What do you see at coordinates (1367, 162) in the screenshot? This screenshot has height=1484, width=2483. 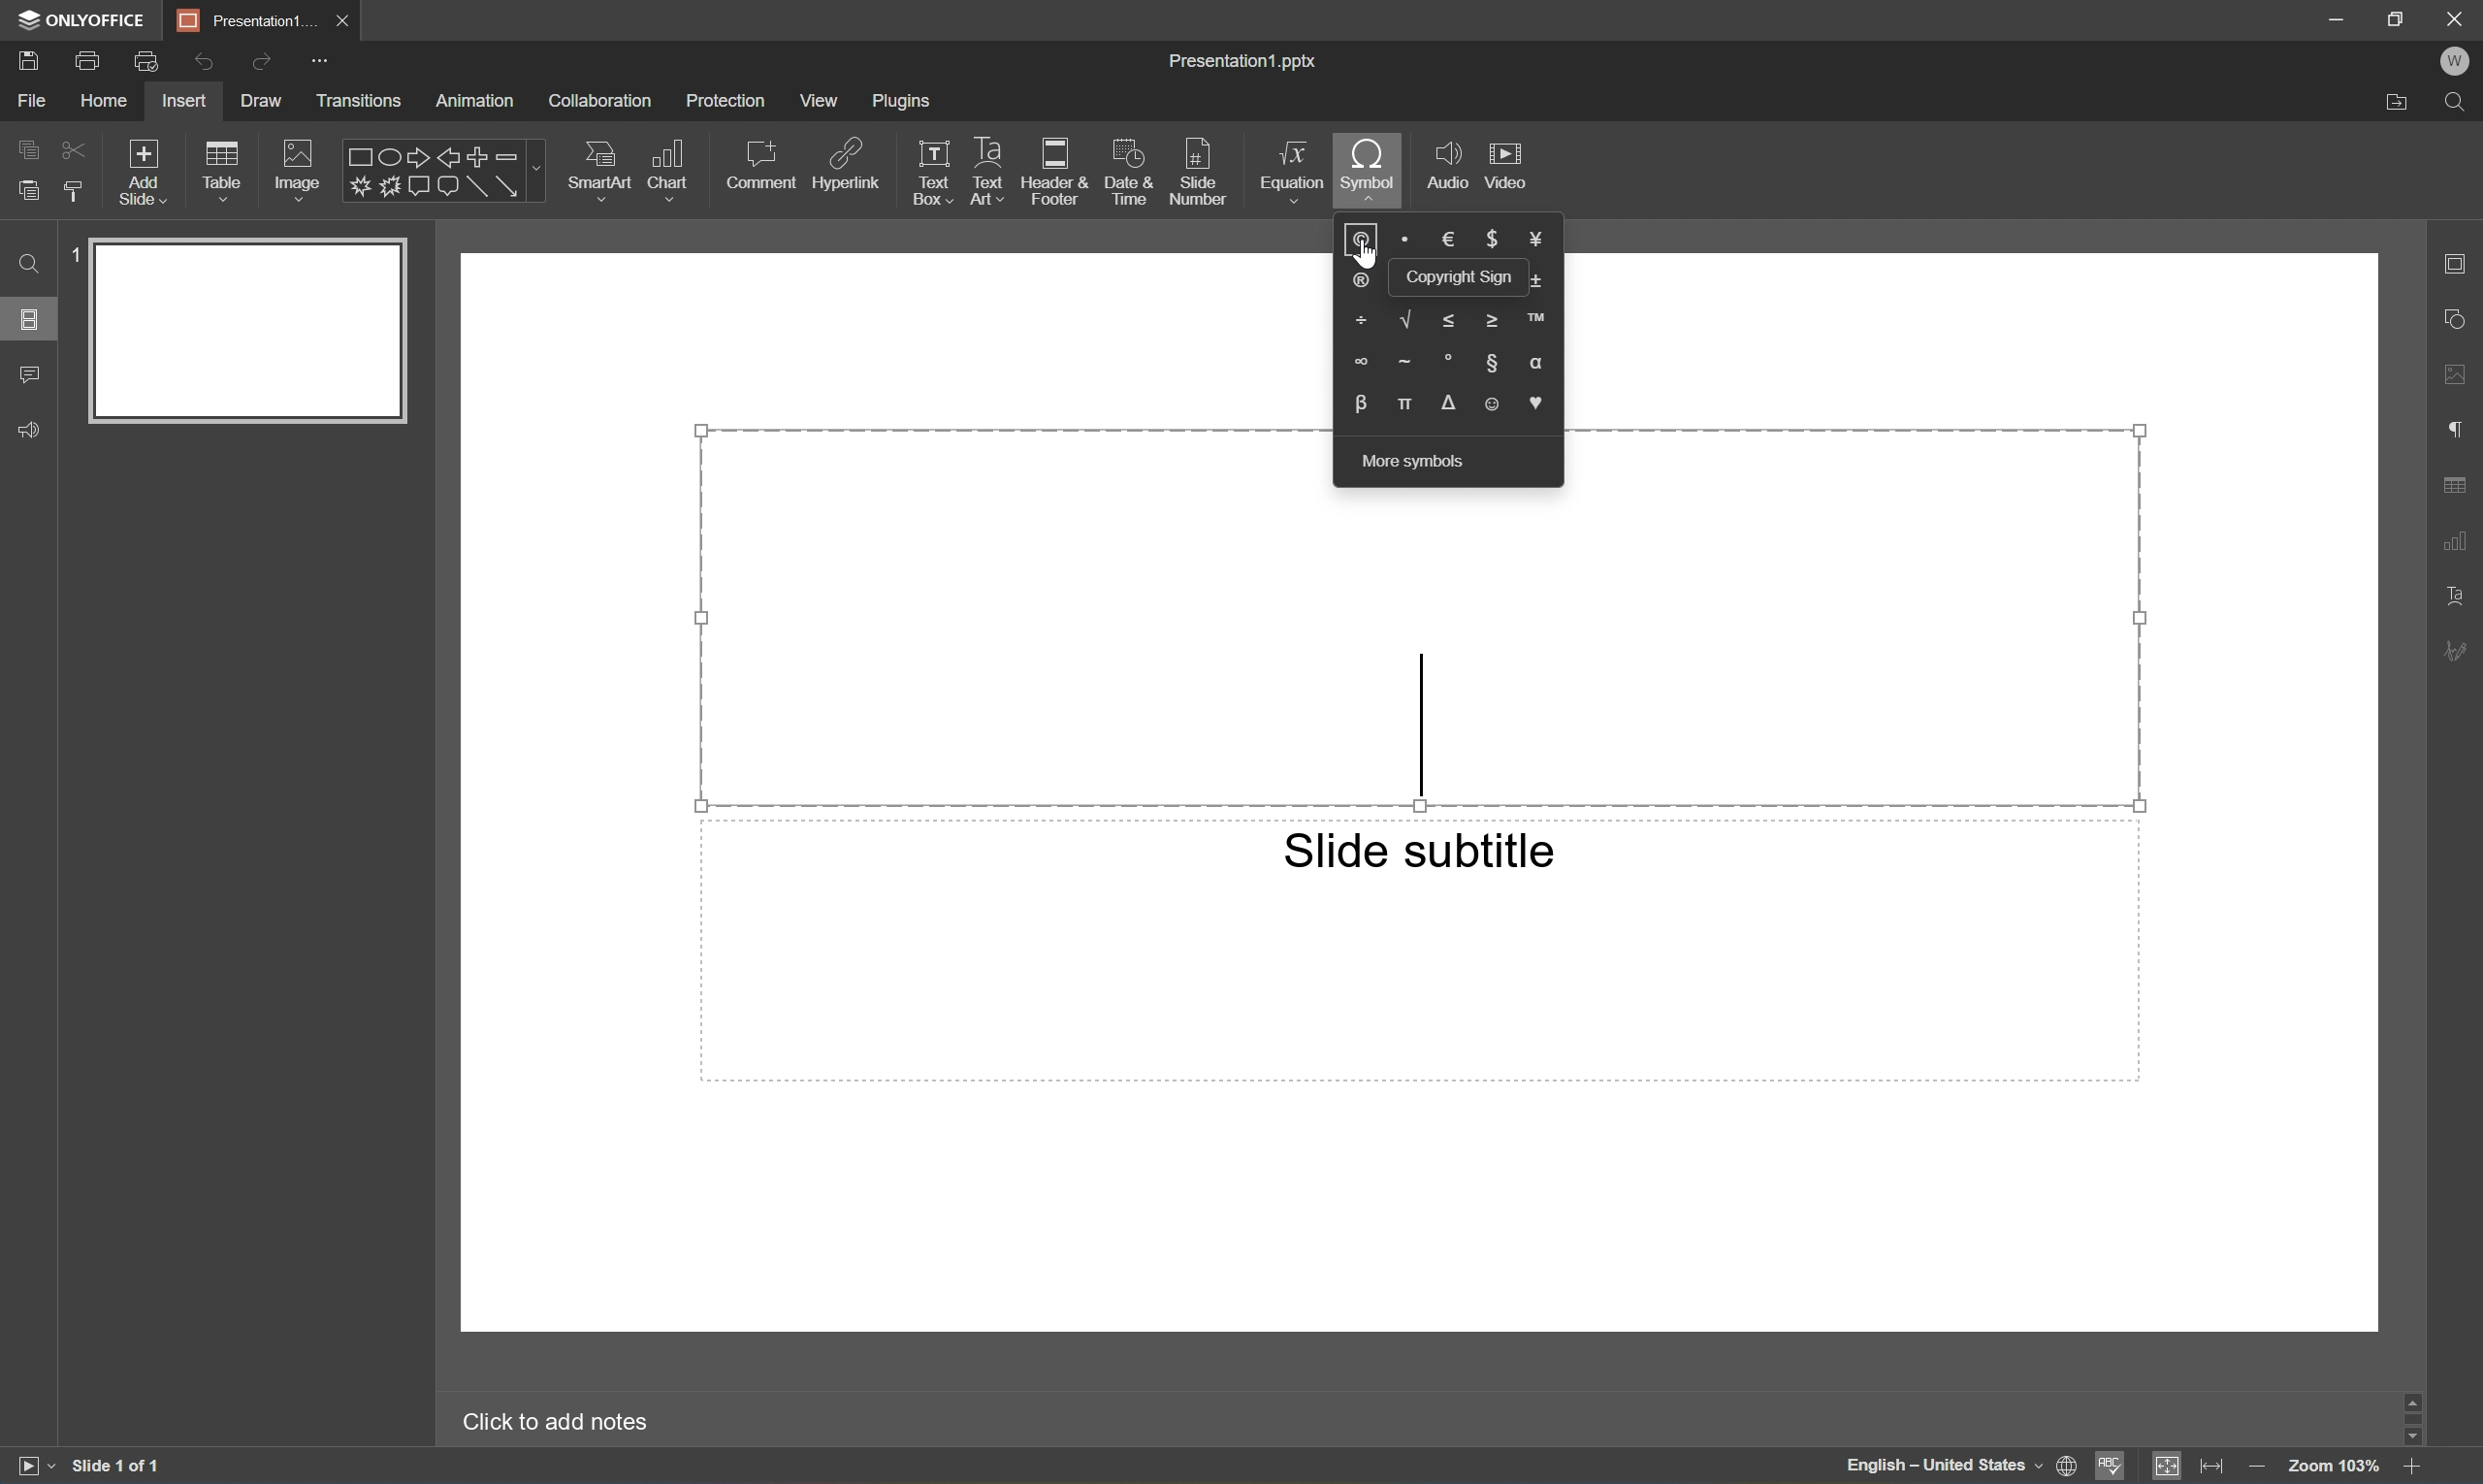 I see `Symbol` at bounding box center [1367, 162].